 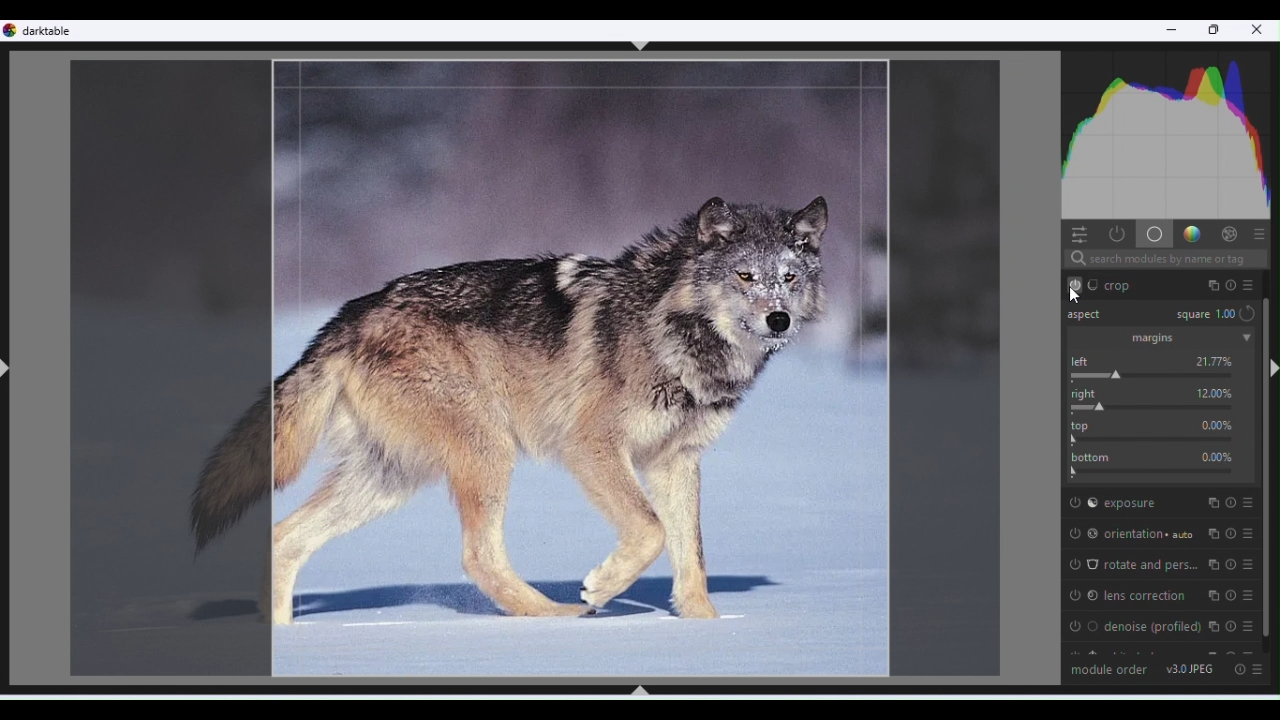 I want to click on ctrl+shift+t, so click(x=641, y=46).